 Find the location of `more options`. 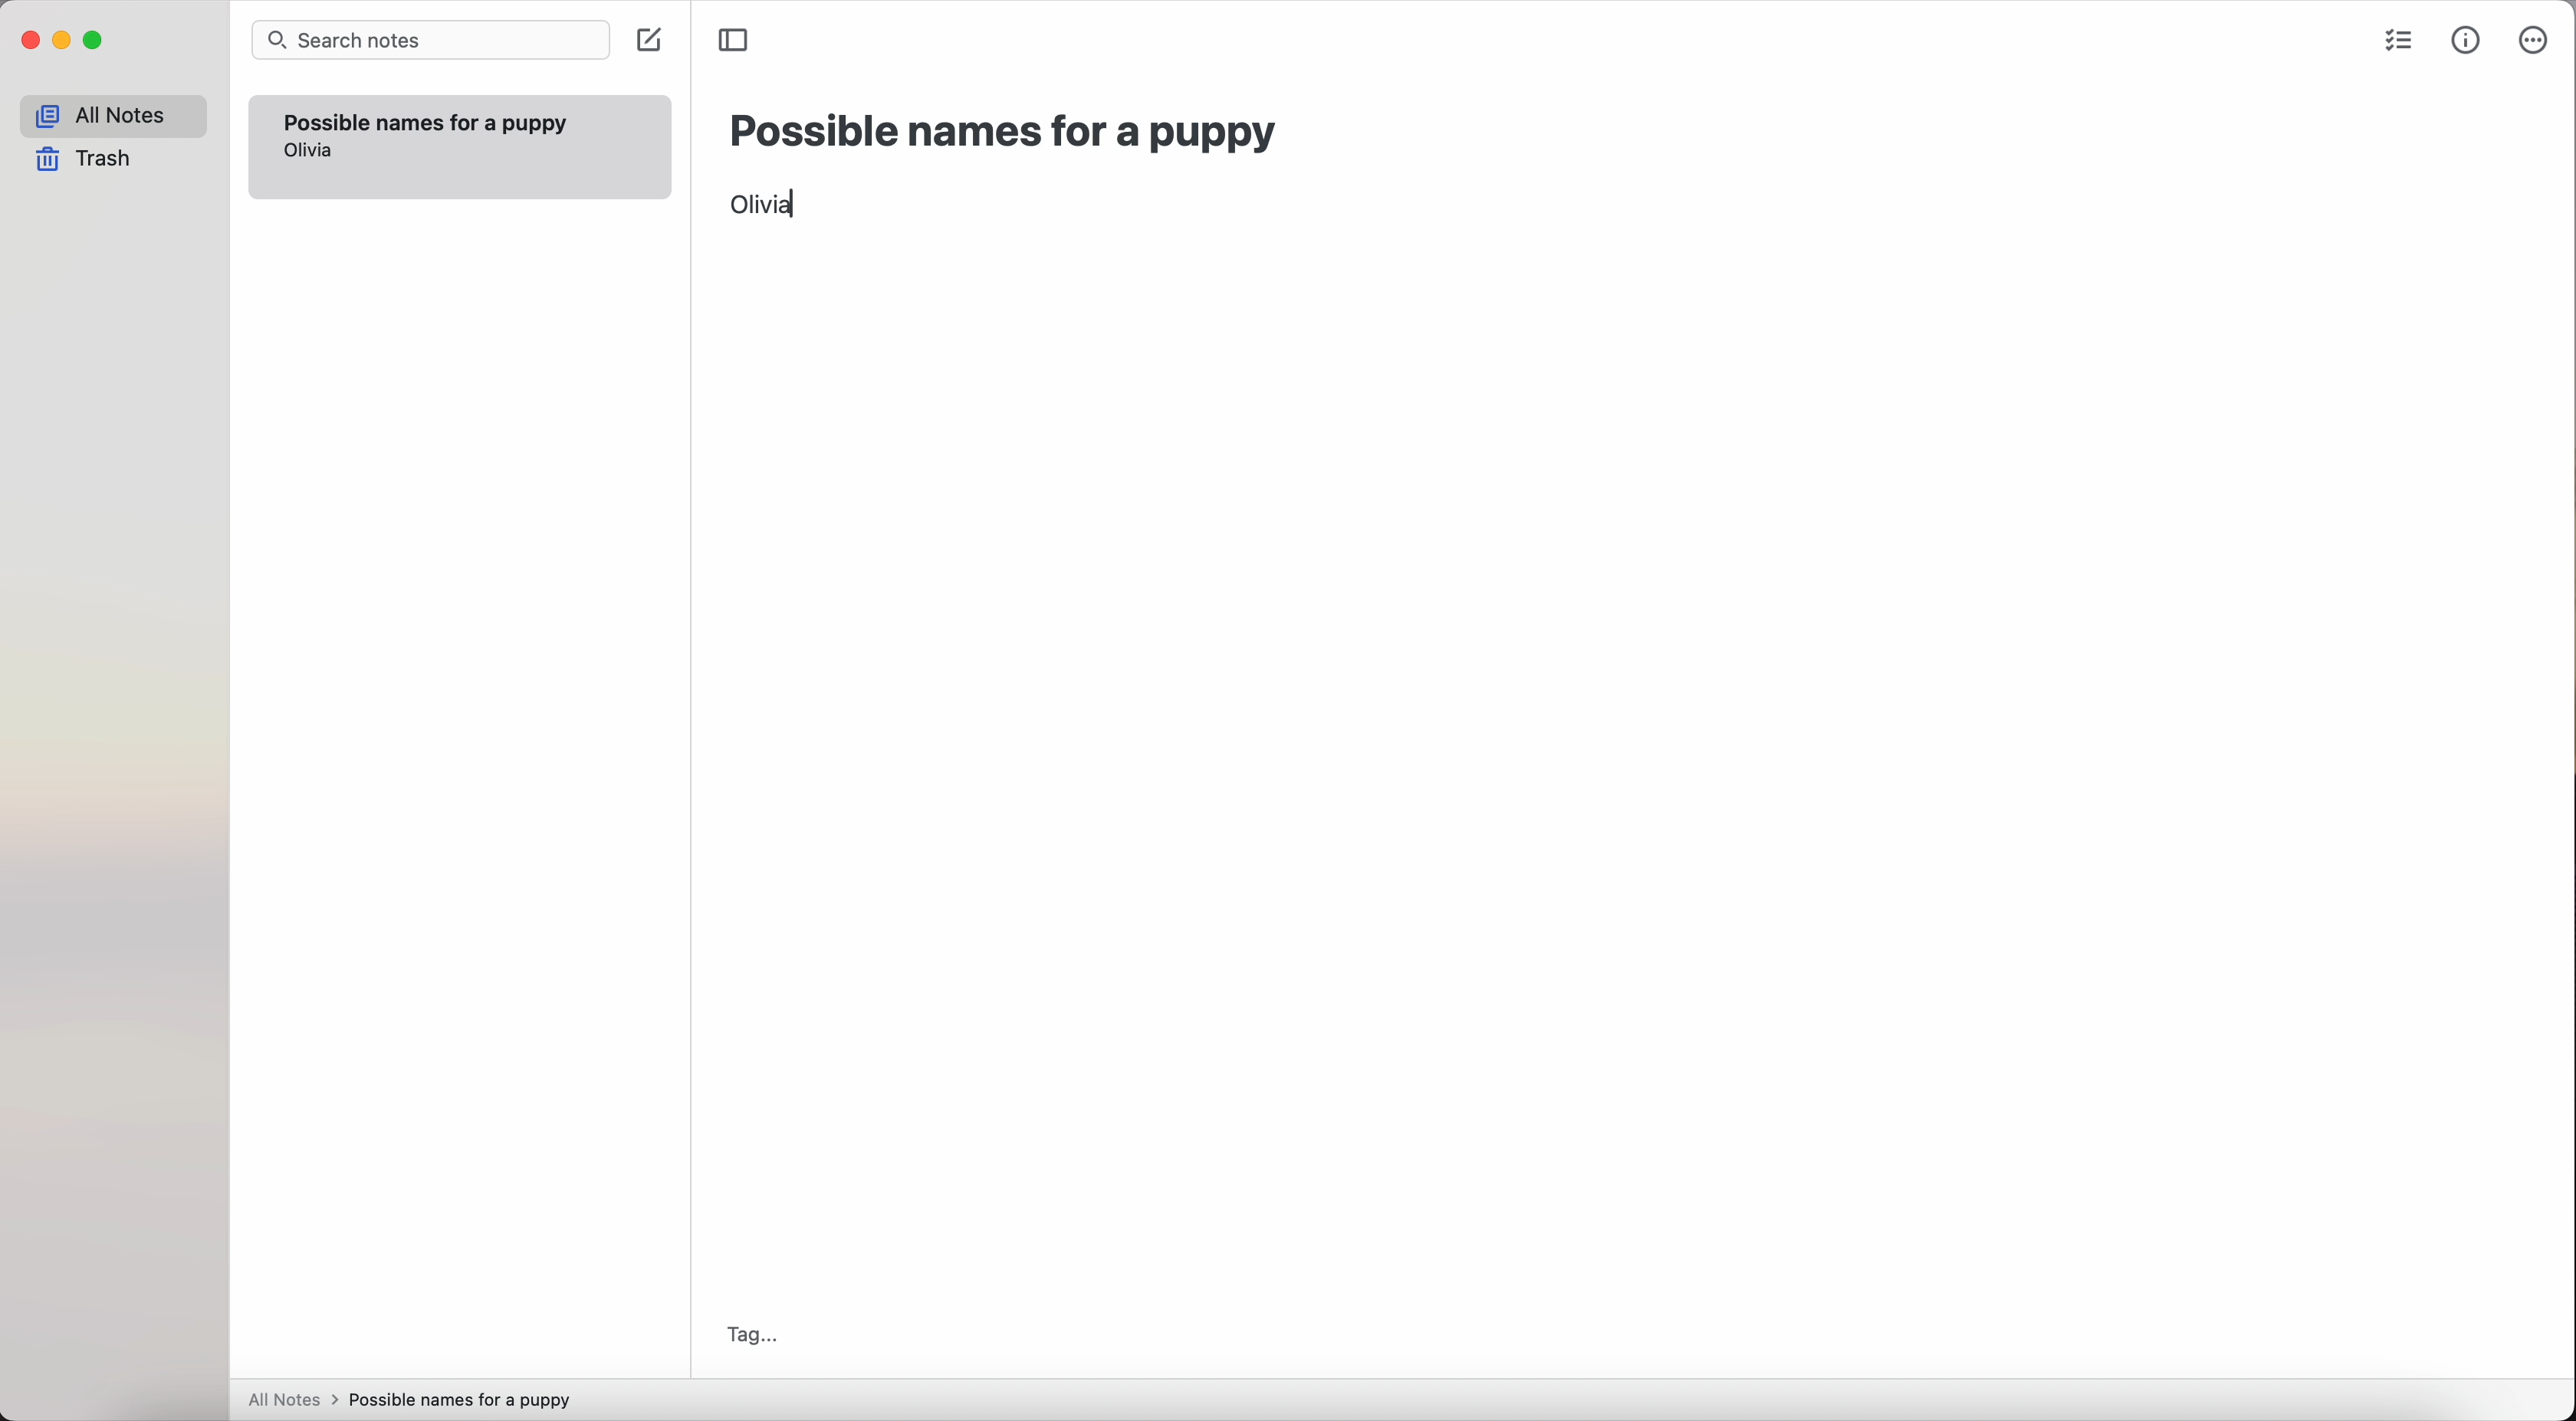

more options is located at coordinates (2536, 42).